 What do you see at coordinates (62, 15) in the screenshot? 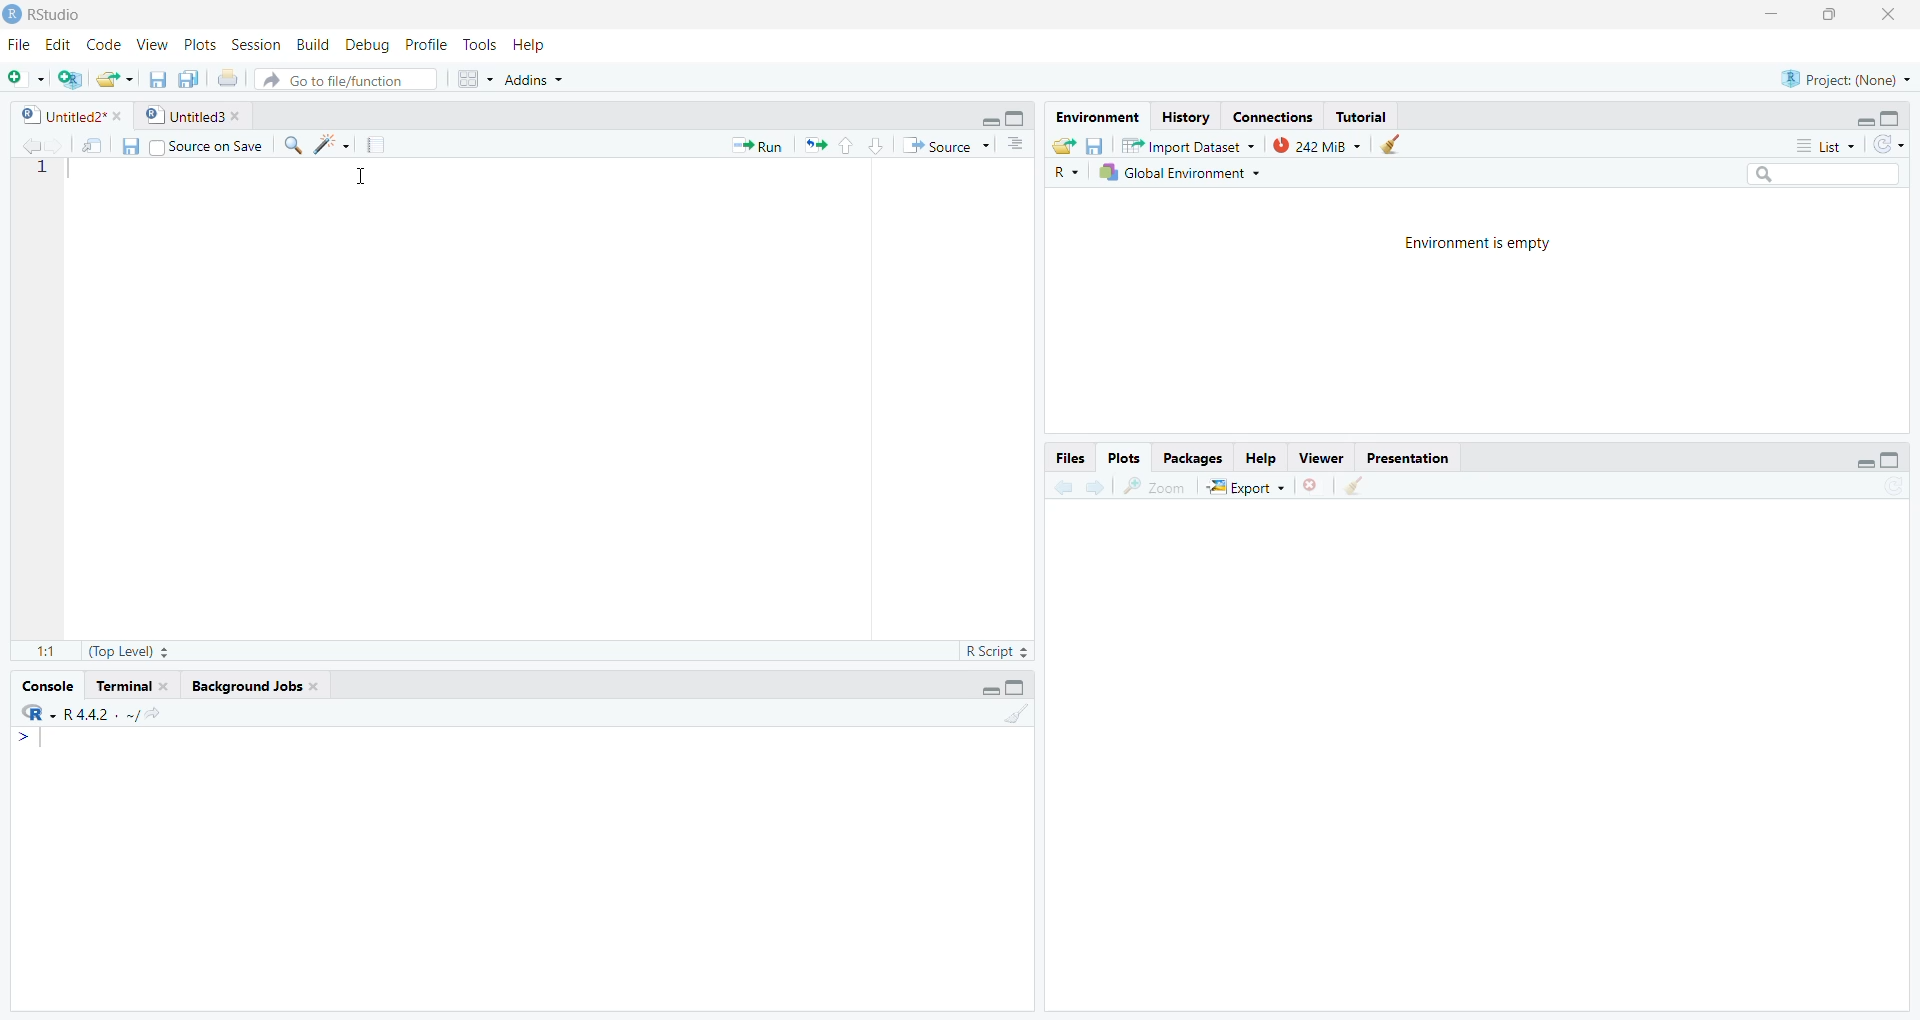
I see `RStudio` at bounding box center [62, 15].